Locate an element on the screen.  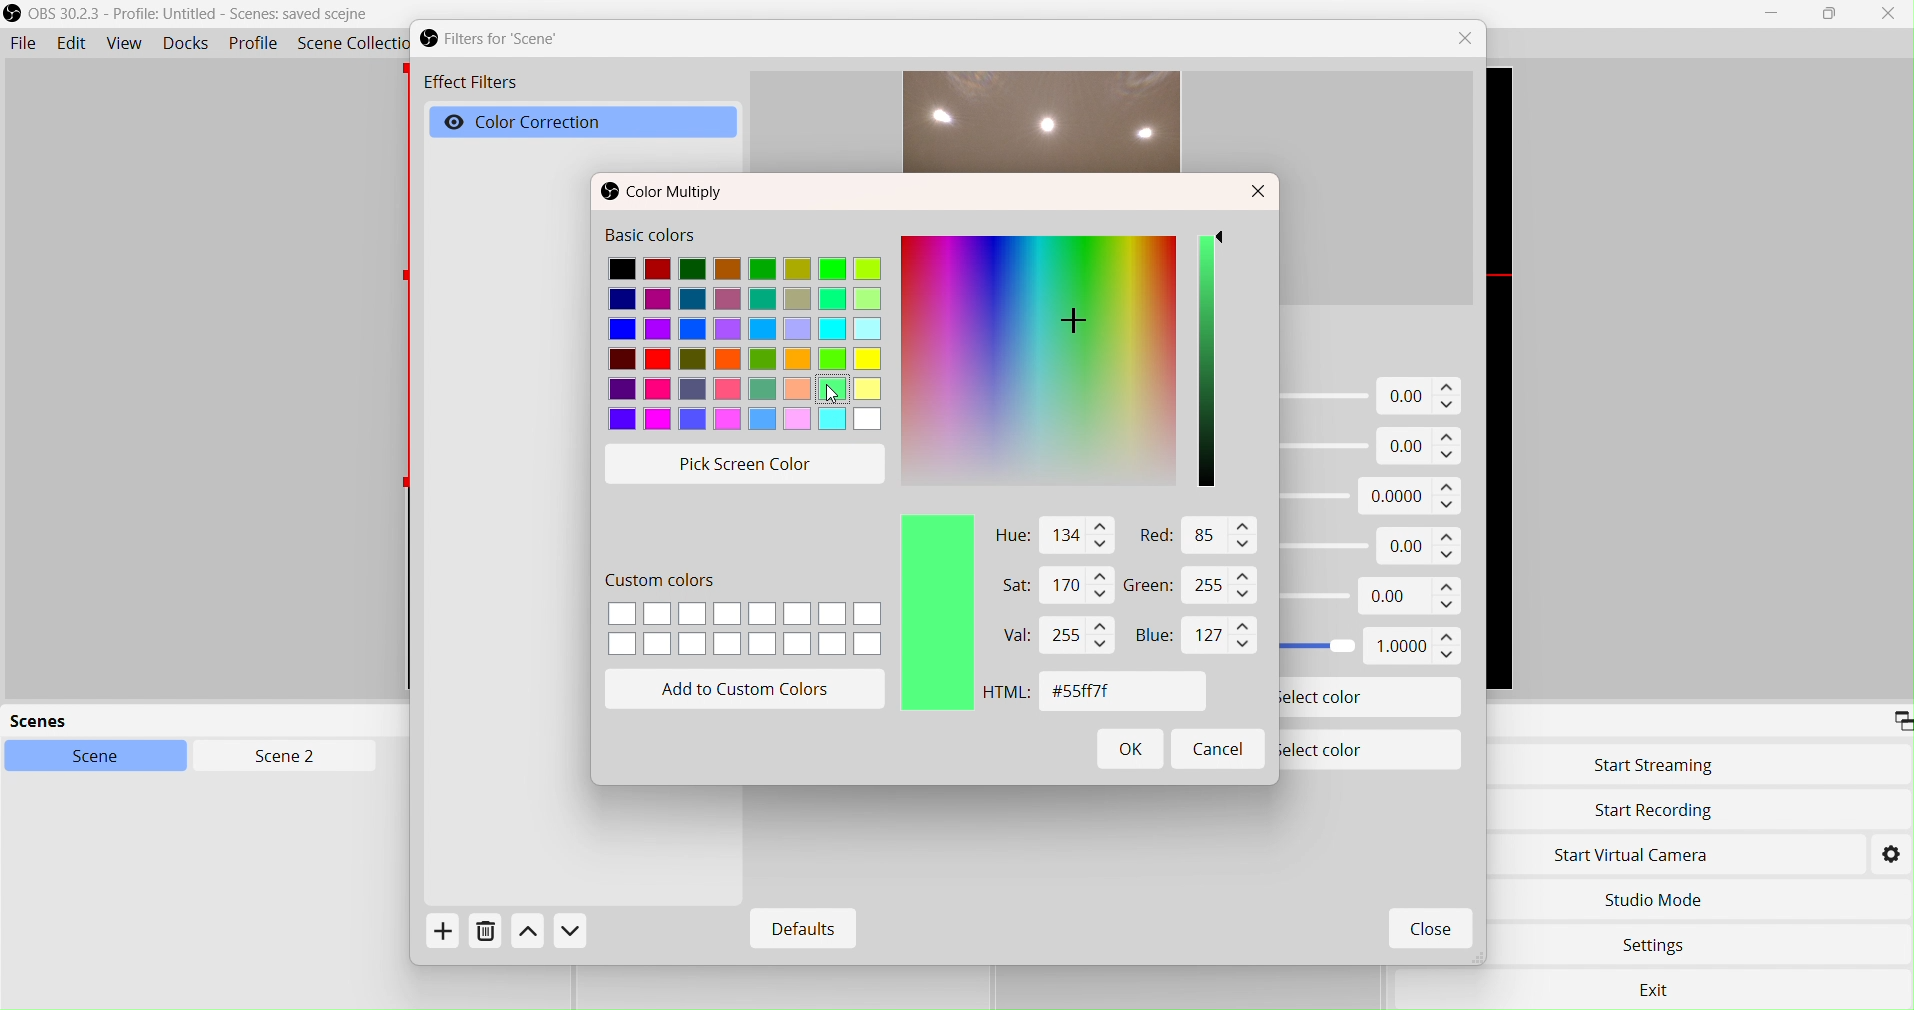
Settings is located at coordinates (1891, 853).